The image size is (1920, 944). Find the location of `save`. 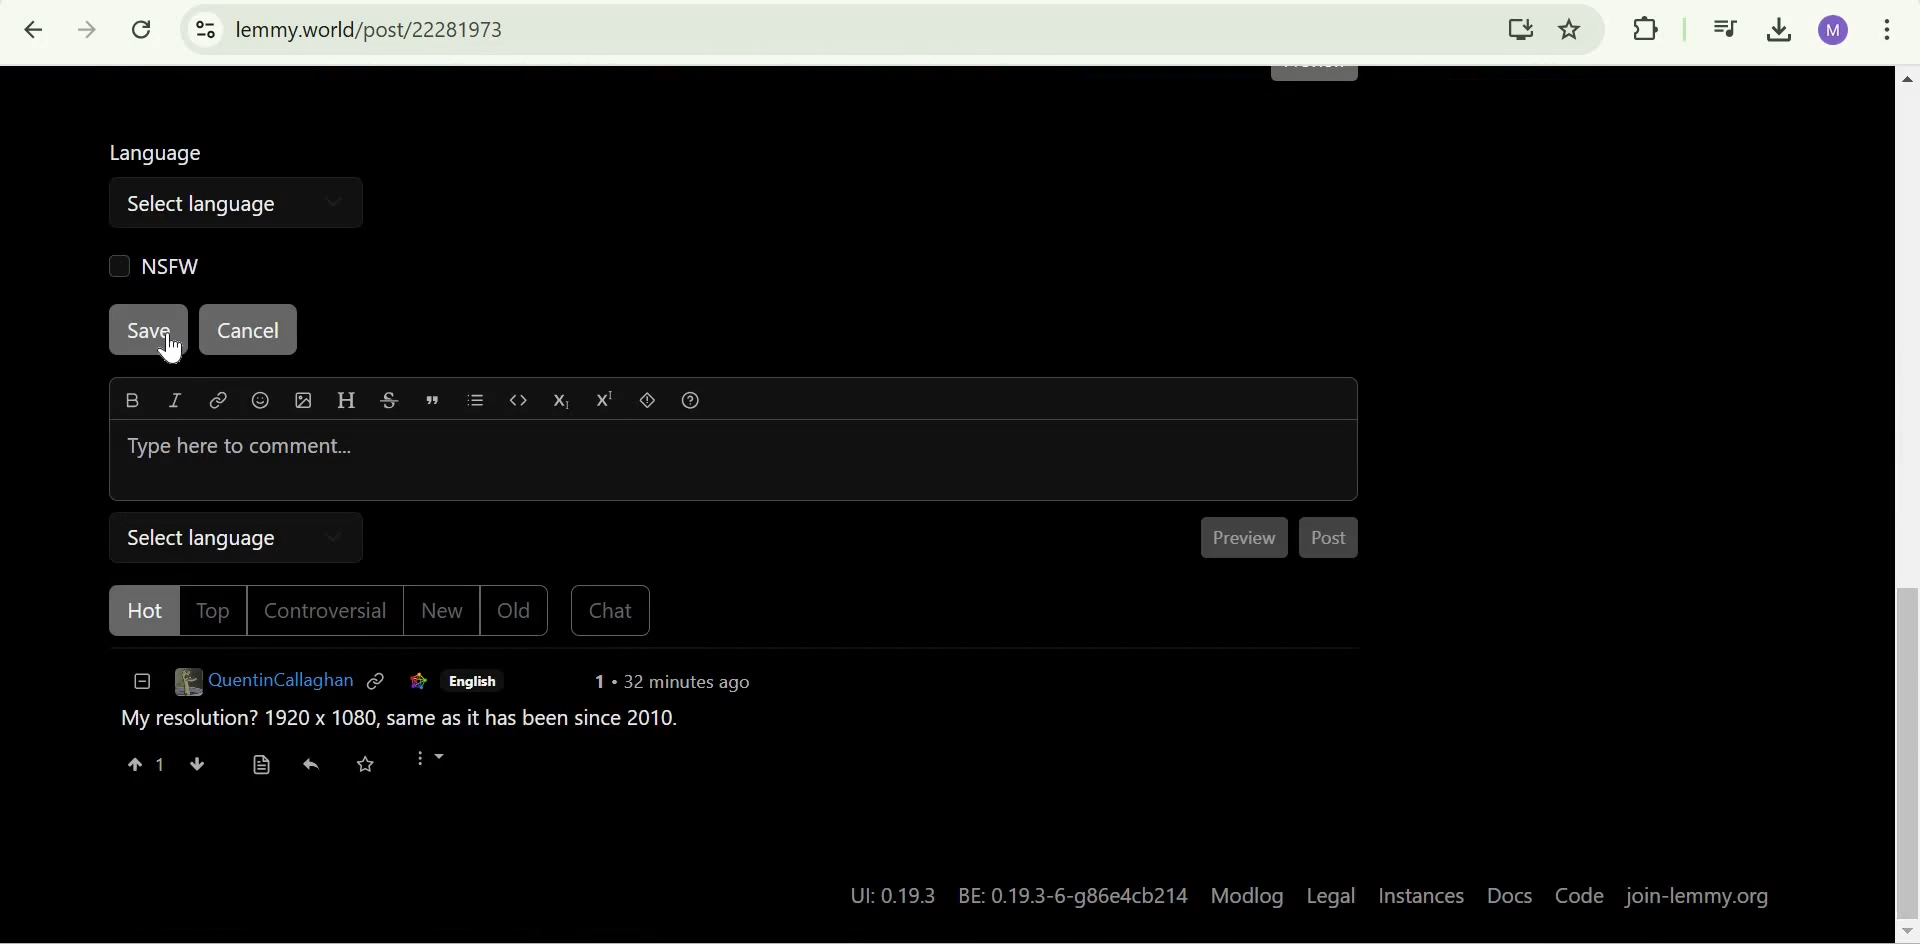

save is located at coordinates (376, 767).